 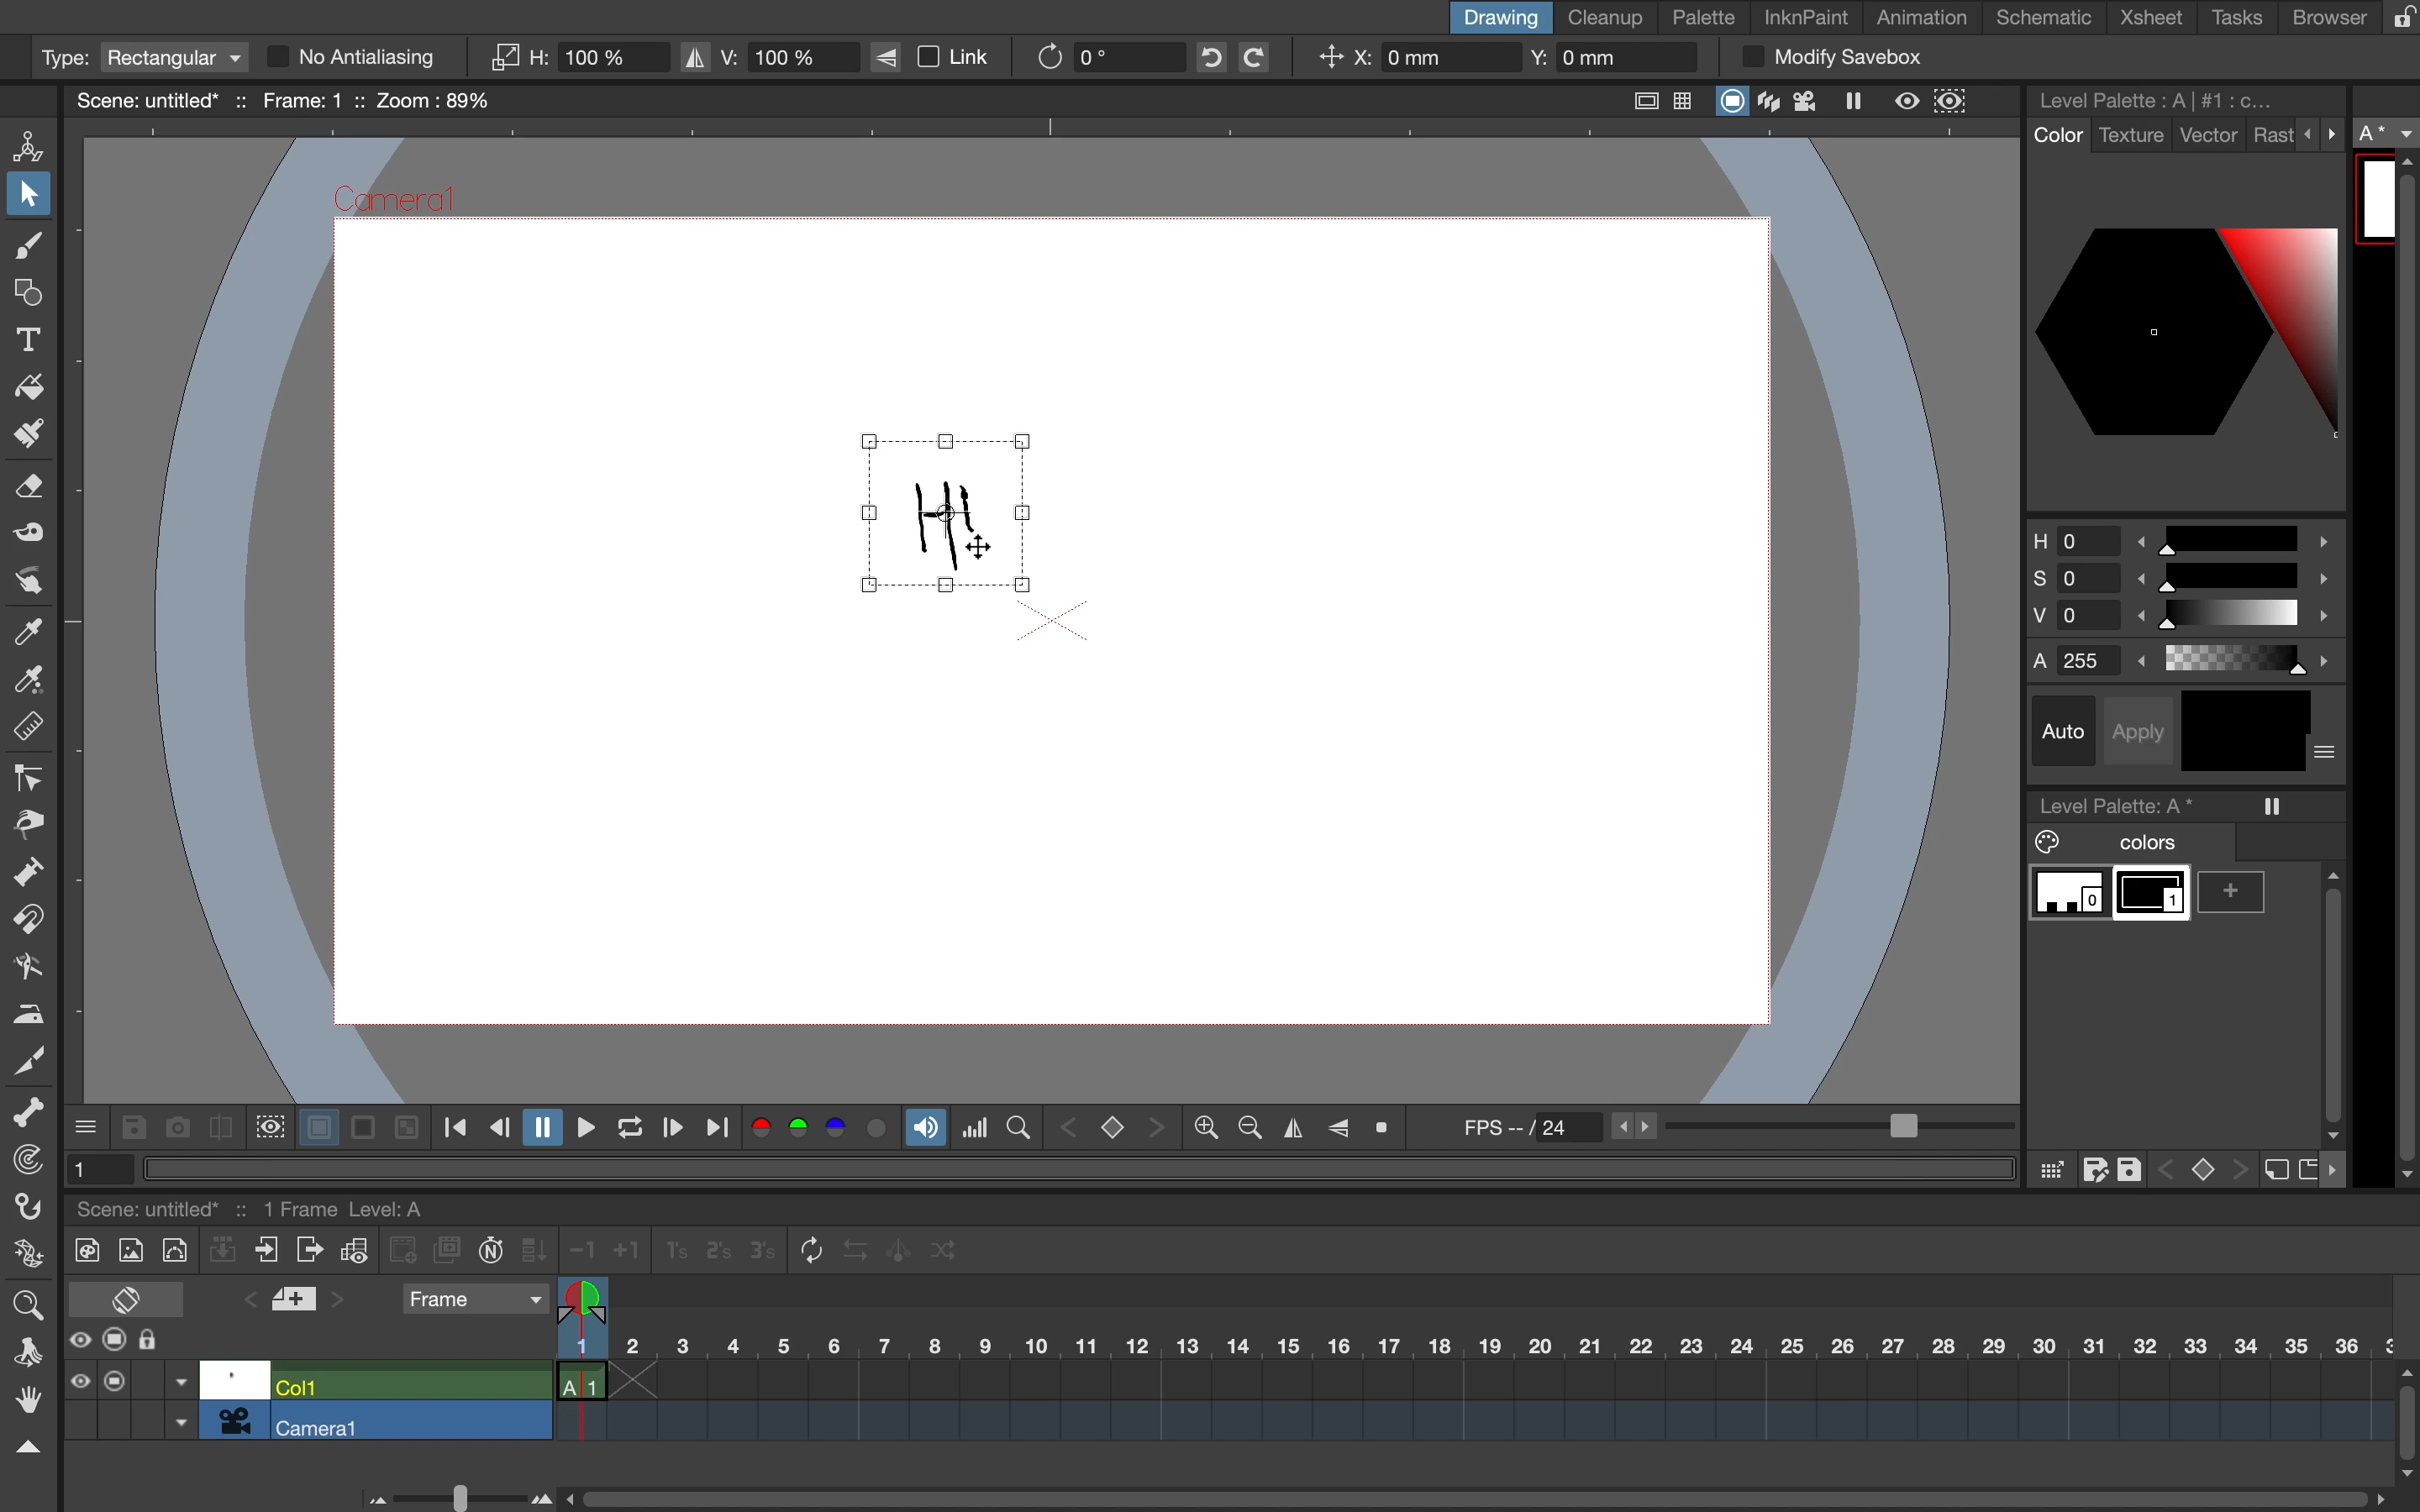 What do you see at coordinates (28, 295) in the screenshot?
I see `geometric tool` at bounding box center [28, 295].